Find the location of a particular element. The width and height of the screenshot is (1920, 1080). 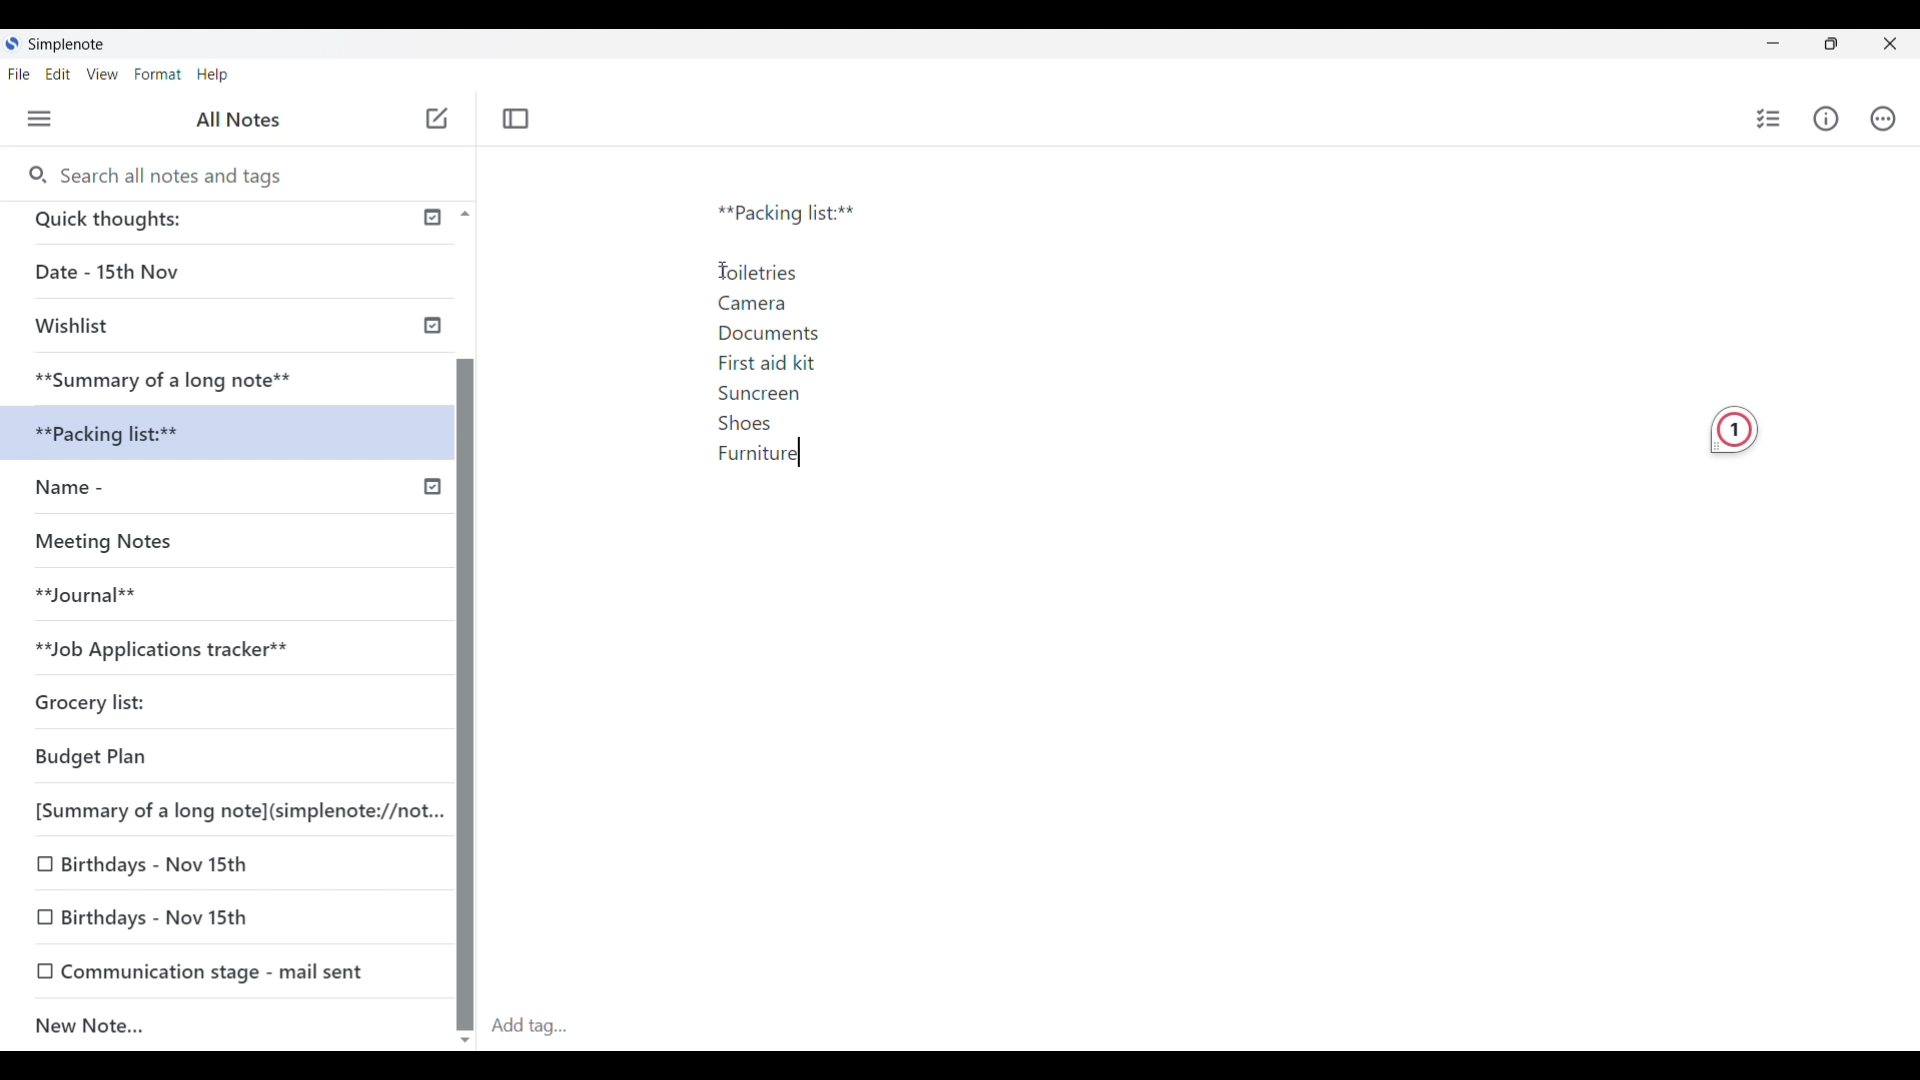

Check icon indicating published notes is located at coordinates (432, 352).